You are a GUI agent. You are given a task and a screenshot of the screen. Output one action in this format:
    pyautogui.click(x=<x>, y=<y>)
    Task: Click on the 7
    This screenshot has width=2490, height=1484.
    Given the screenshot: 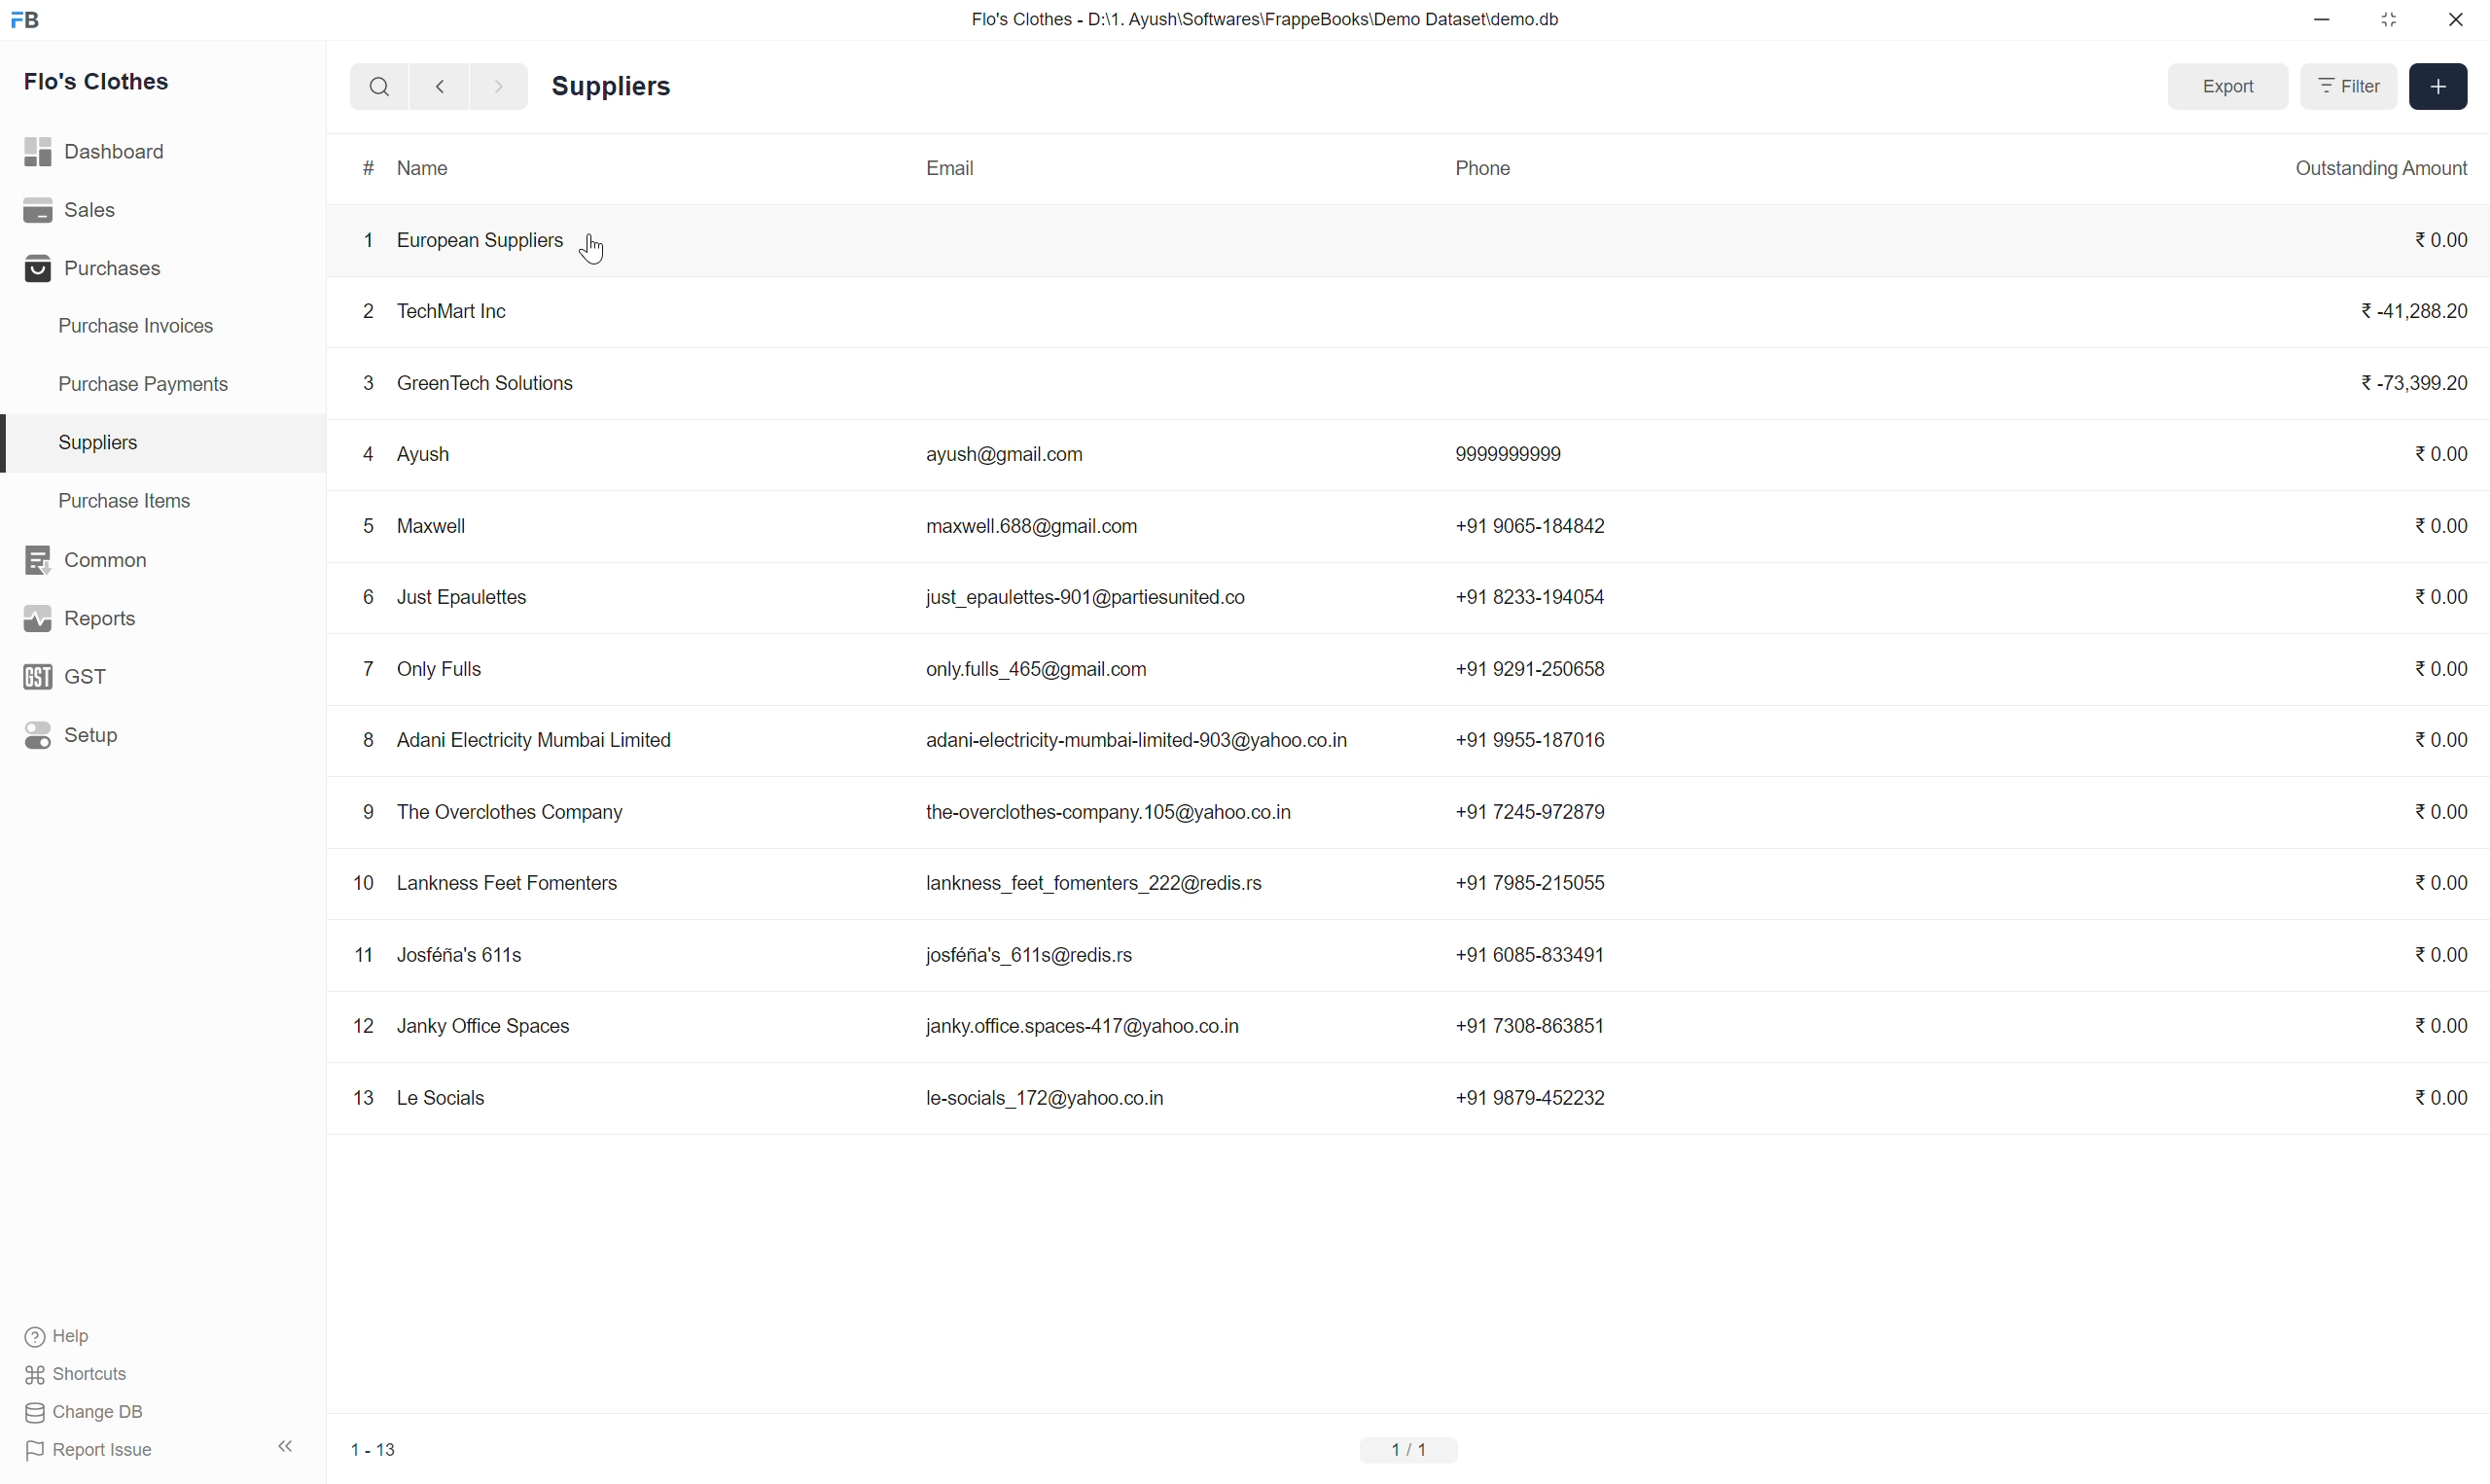 What is the action you would take?
    pyautogui.click(x=358, y=666)
    